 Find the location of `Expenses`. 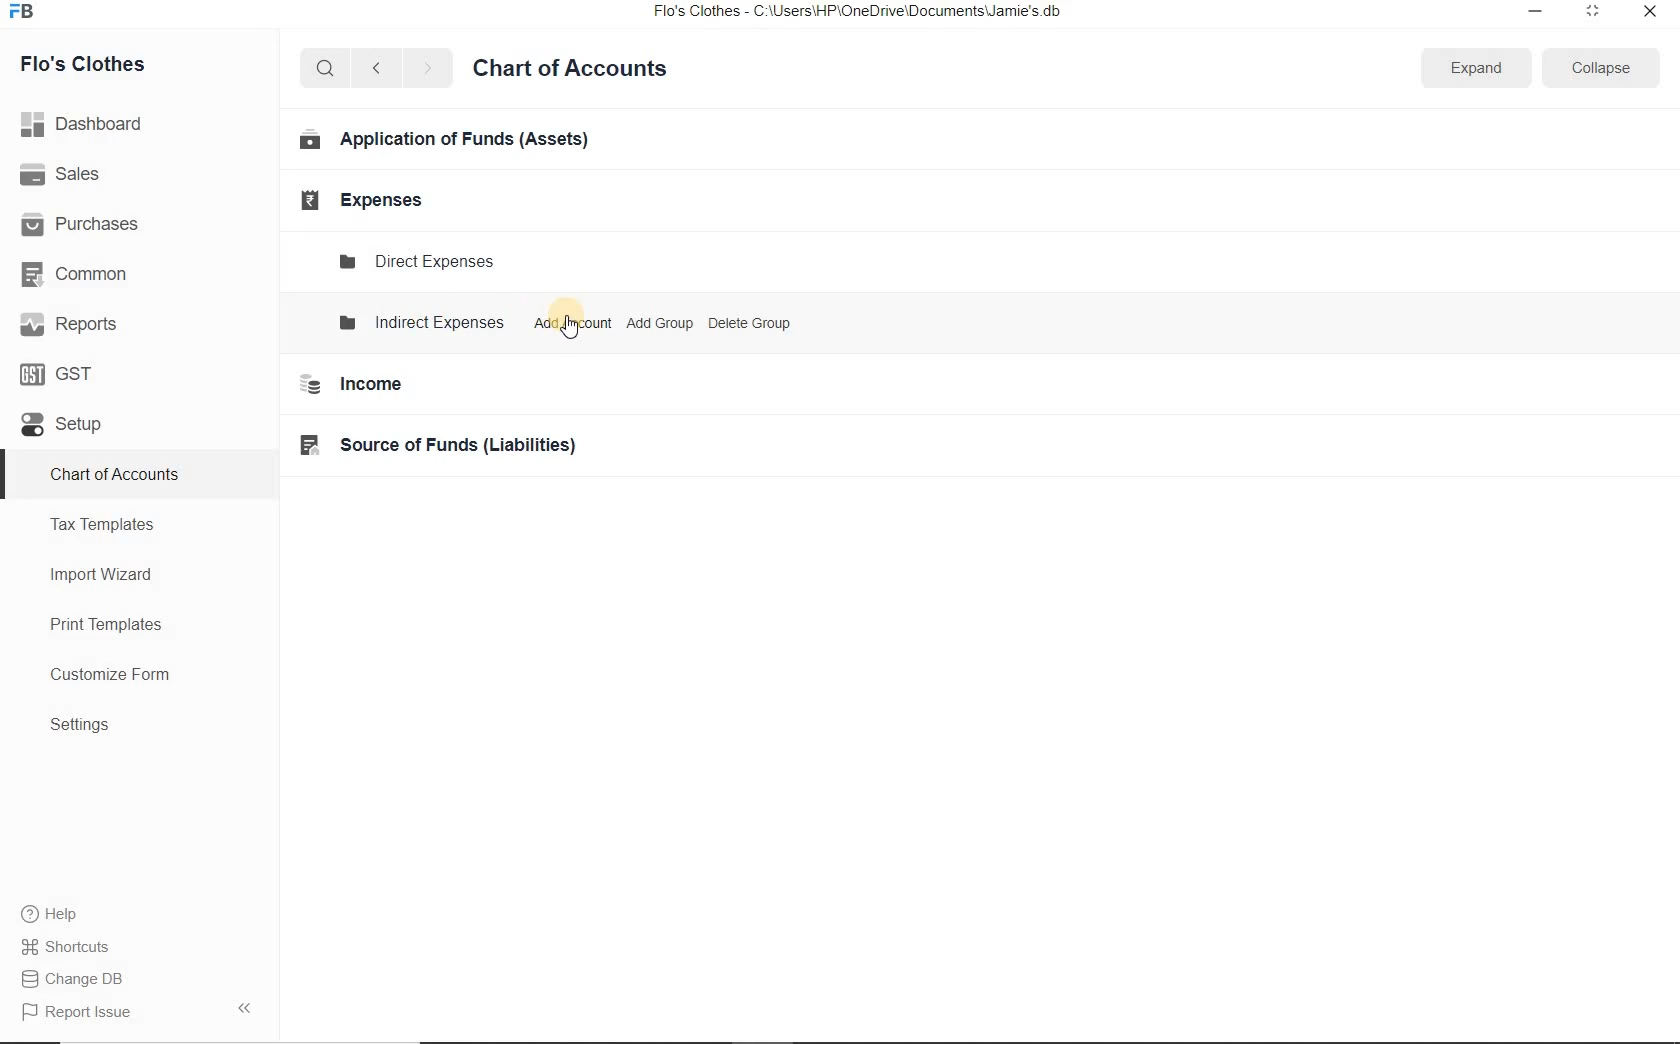

Expenses is located at coordinates (355, 200).